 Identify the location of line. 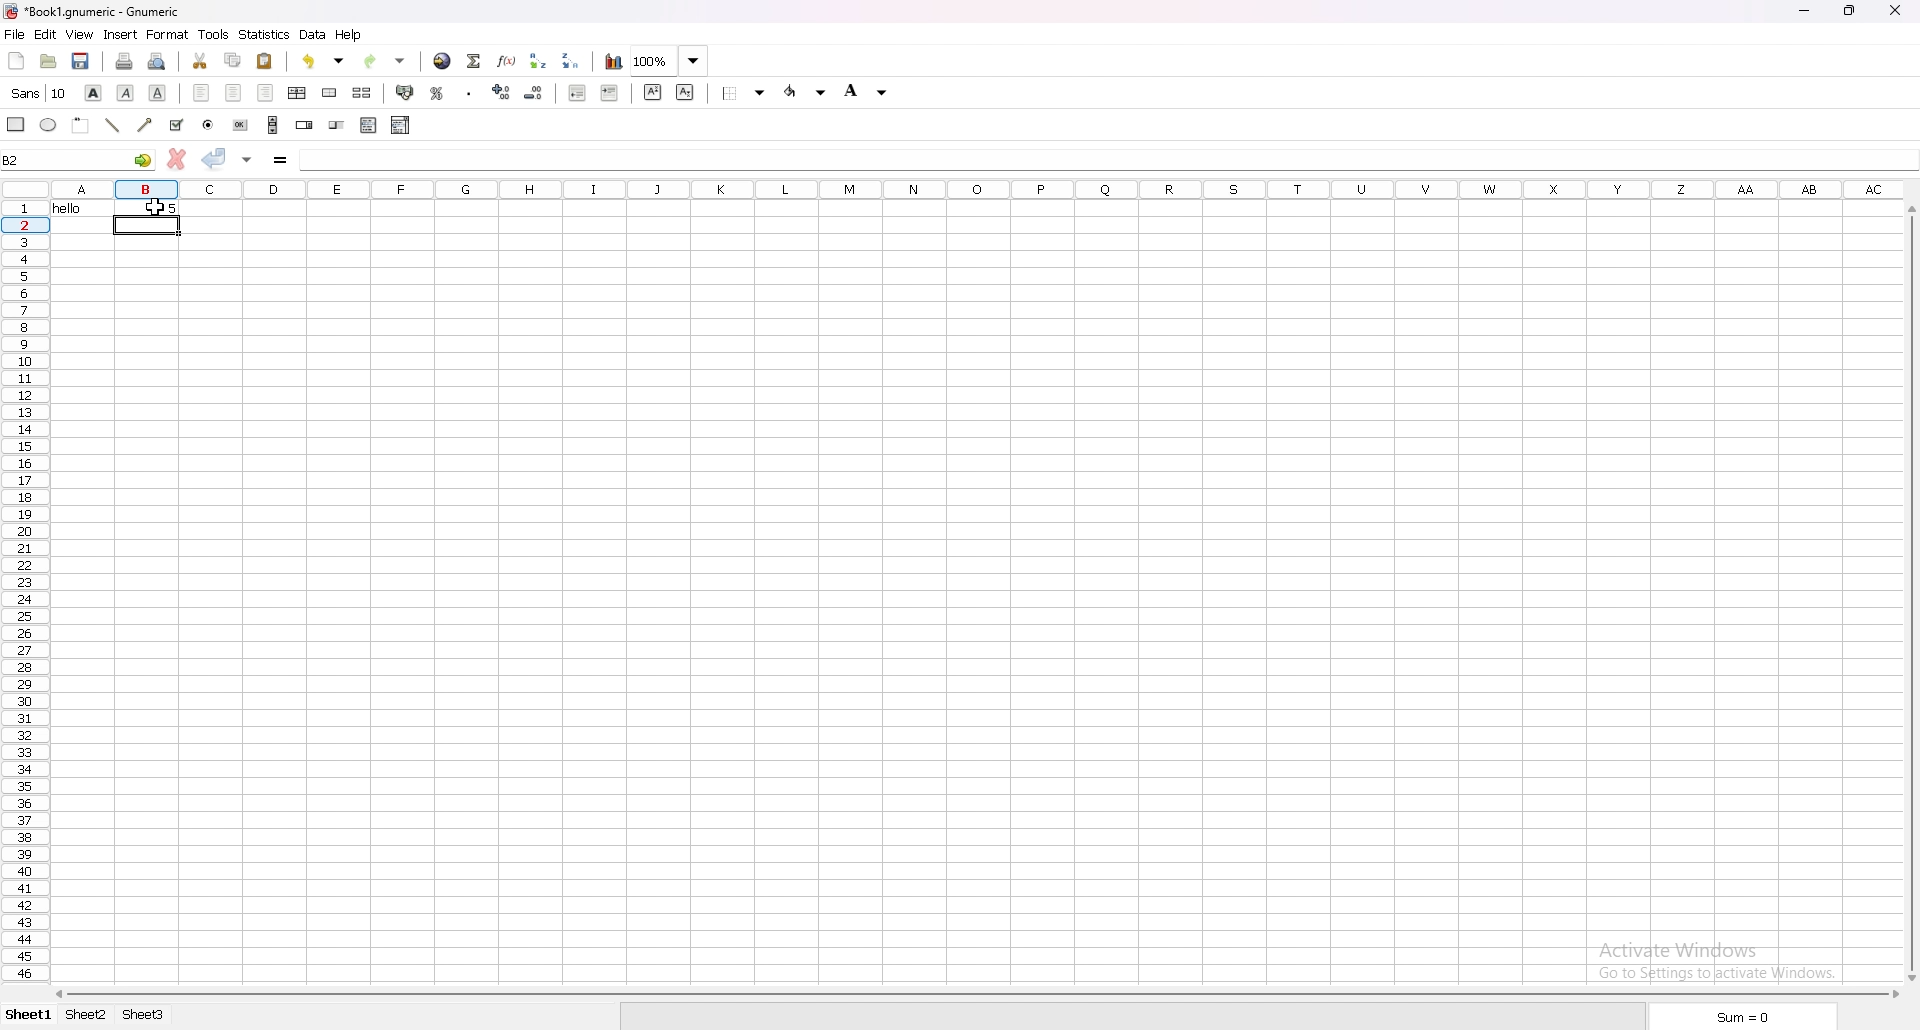
(113, 125).